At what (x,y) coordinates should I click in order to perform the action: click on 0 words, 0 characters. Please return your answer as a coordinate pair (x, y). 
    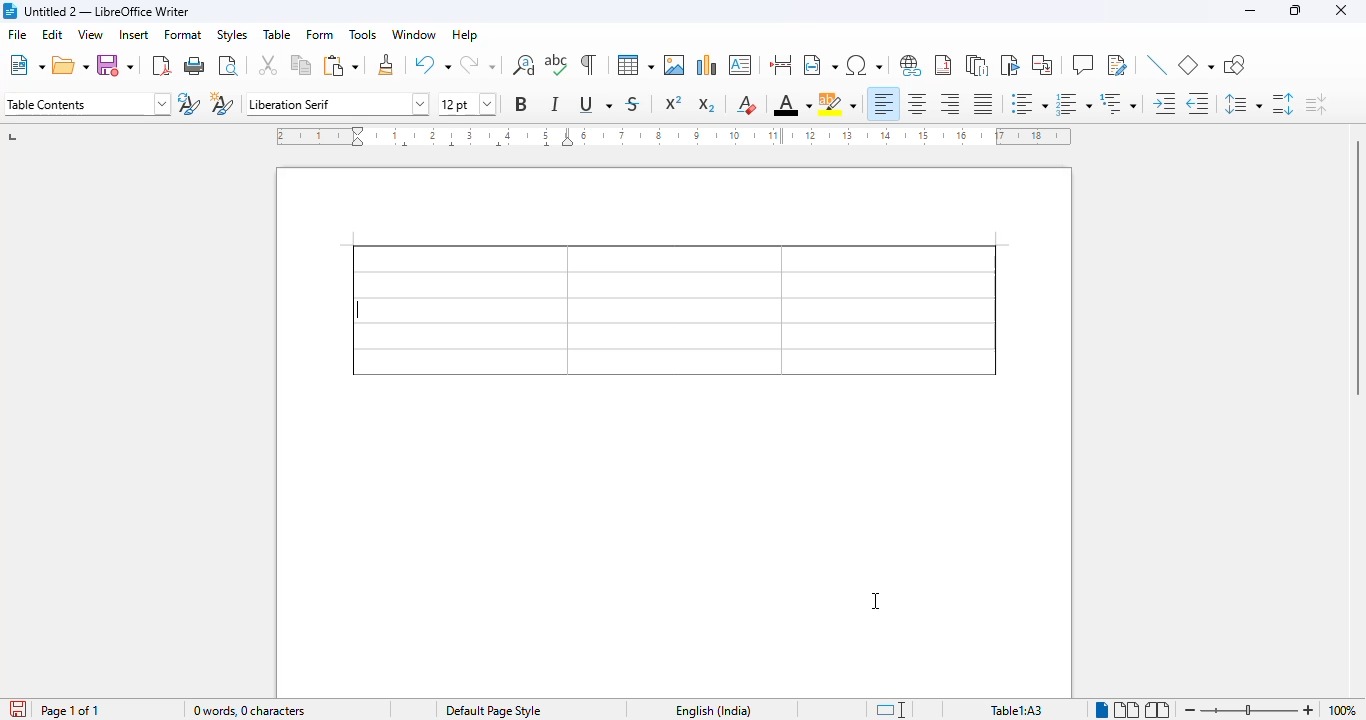
    Looking at the image, I should click on (248, 710).